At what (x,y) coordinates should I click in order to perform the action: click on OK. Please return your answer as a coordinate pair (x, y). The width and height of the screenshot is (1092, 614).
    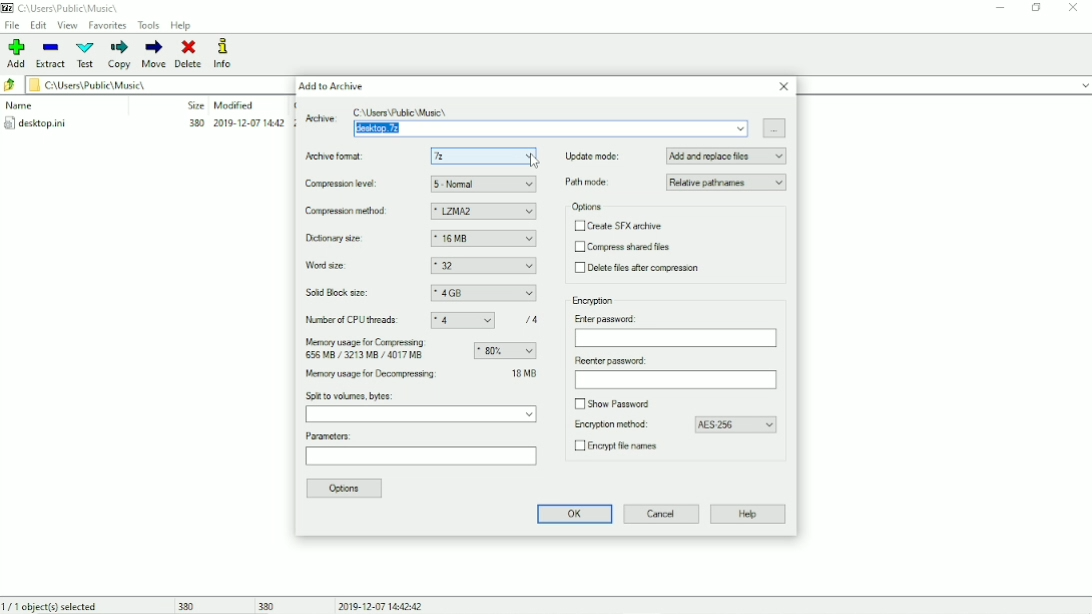
    Looking at the image, I should click on (572, 514).